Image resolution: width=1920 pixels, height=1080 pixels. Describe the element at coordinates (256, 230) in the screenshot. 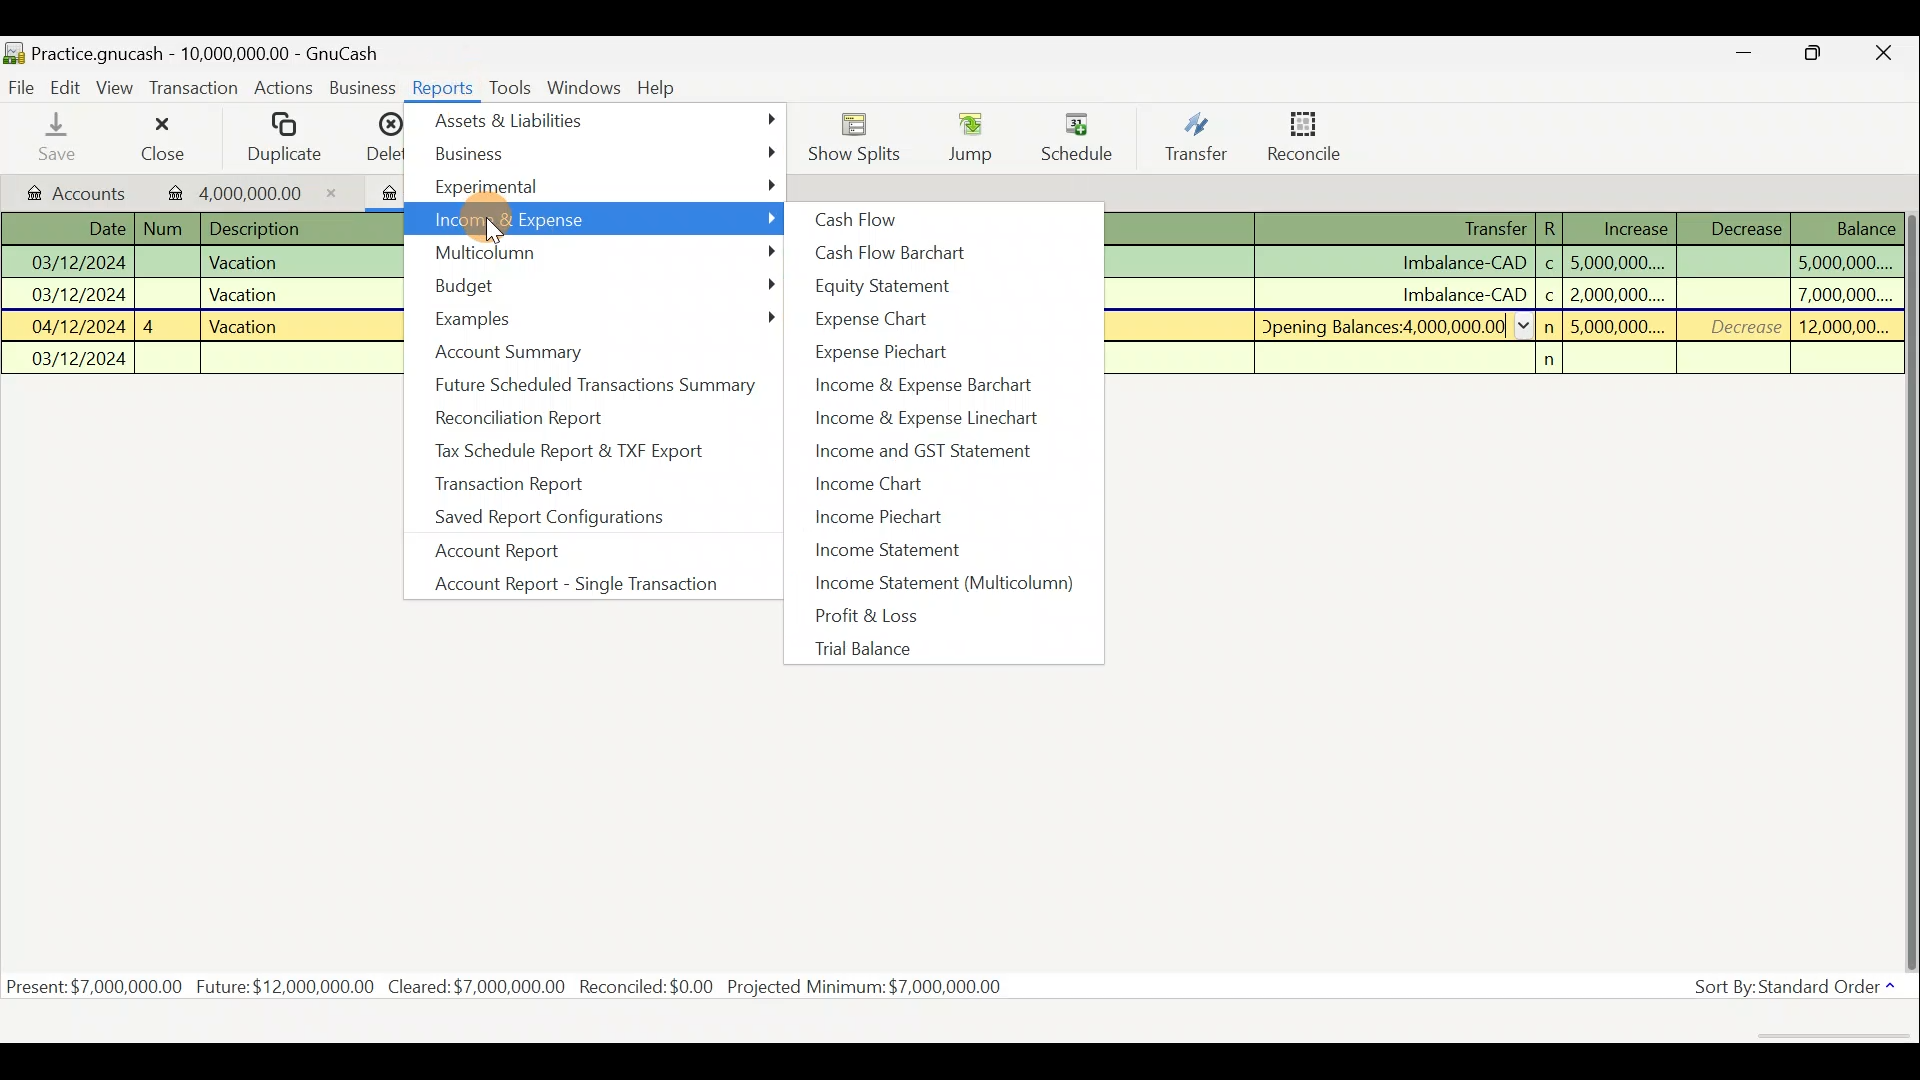

I see `Description` at that location.